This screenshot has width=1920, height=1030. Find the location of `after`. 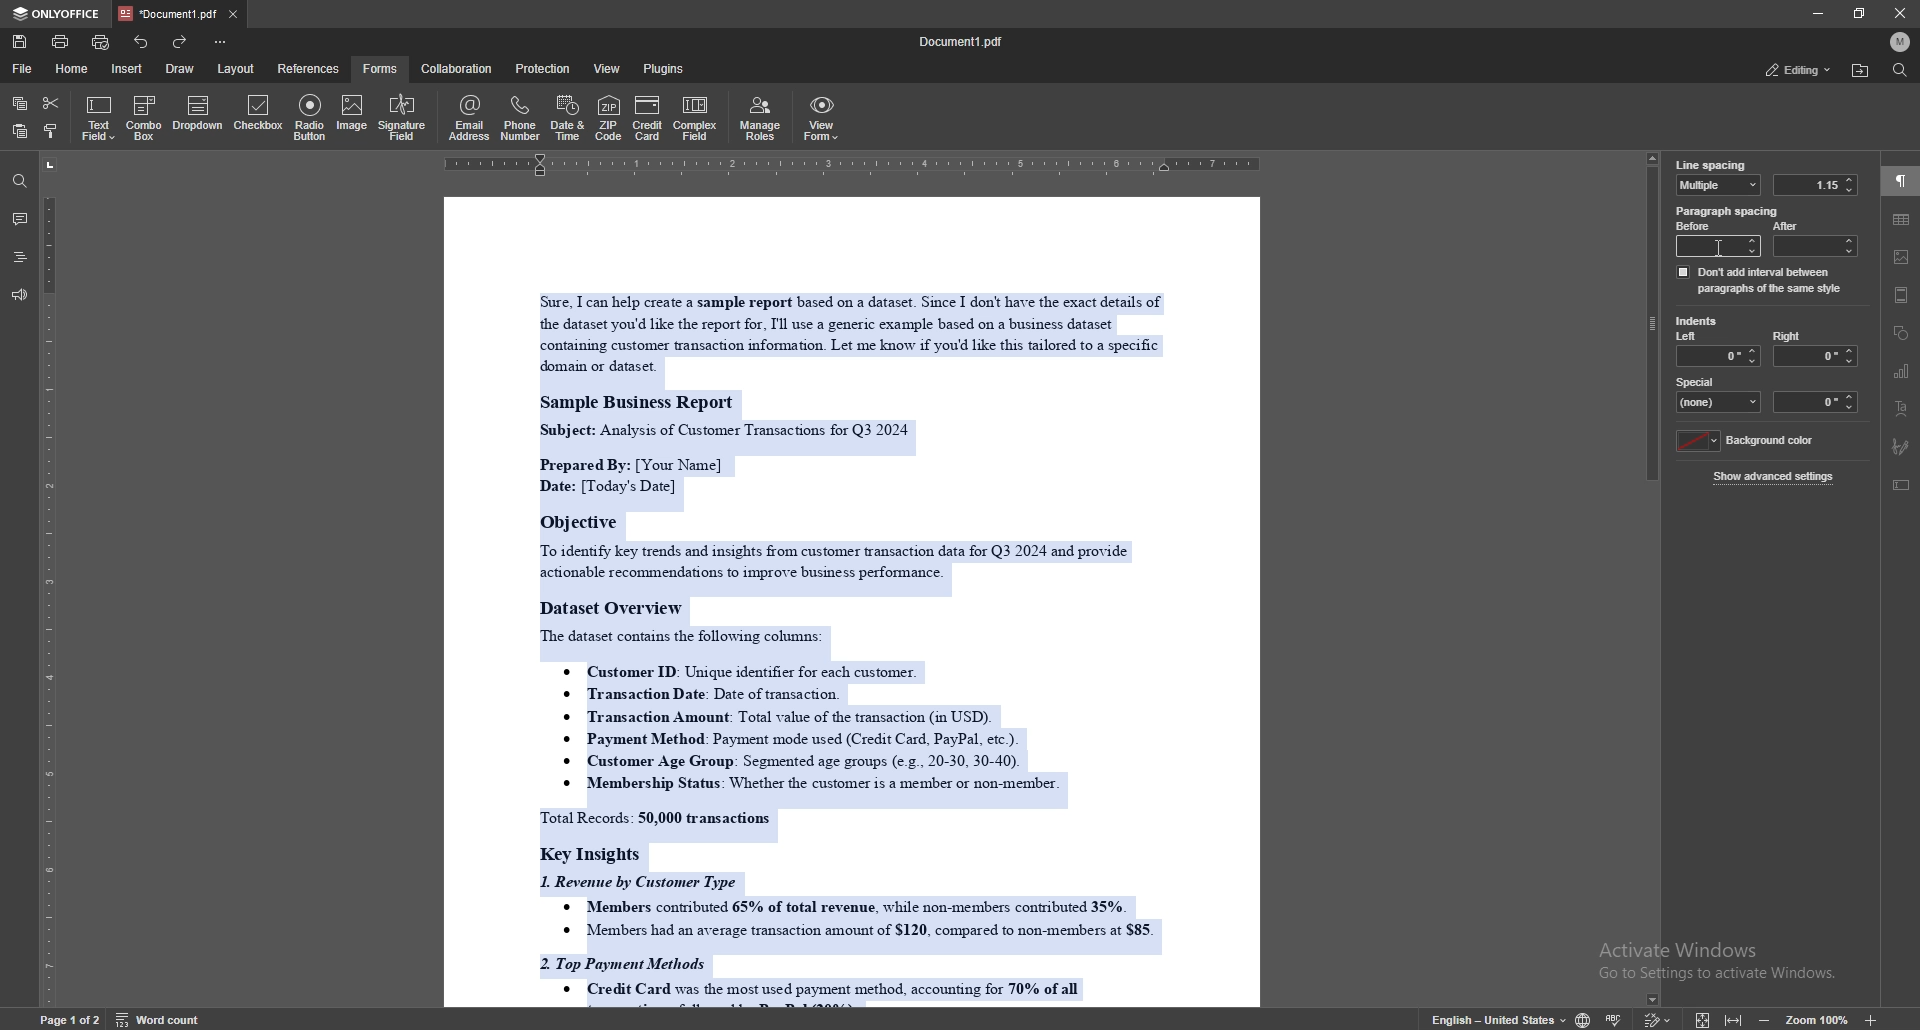

after is located at coordinates (1813, 238).